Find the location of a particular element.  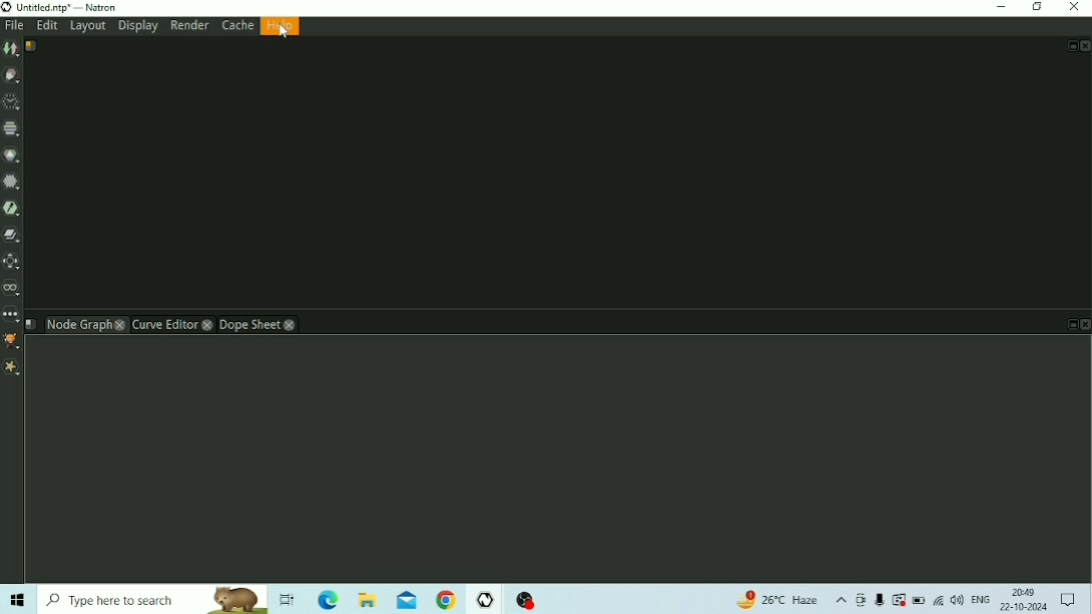

Notifications is located at coordinates (1069, 599).